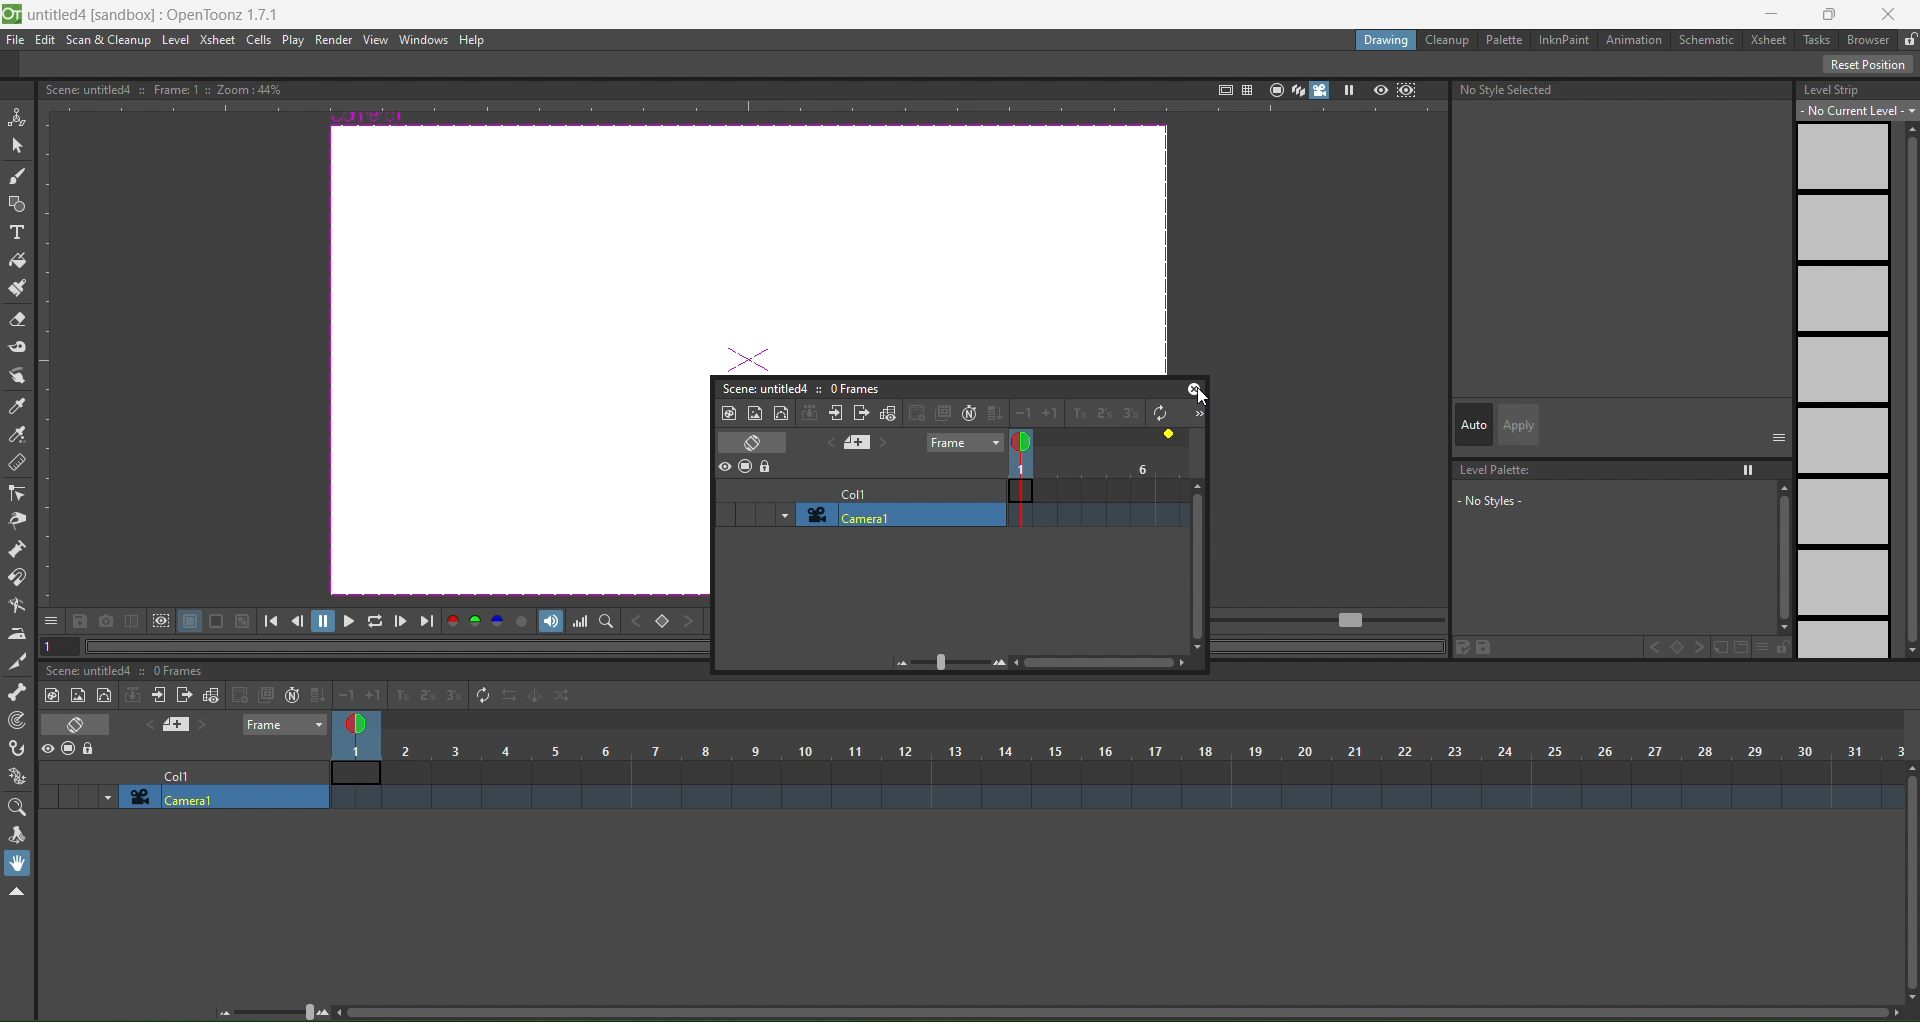 The image size is (1920, 1022). Describe the element at coordinates (1196, 393) in the screenshot. I see `cursor` at that location.